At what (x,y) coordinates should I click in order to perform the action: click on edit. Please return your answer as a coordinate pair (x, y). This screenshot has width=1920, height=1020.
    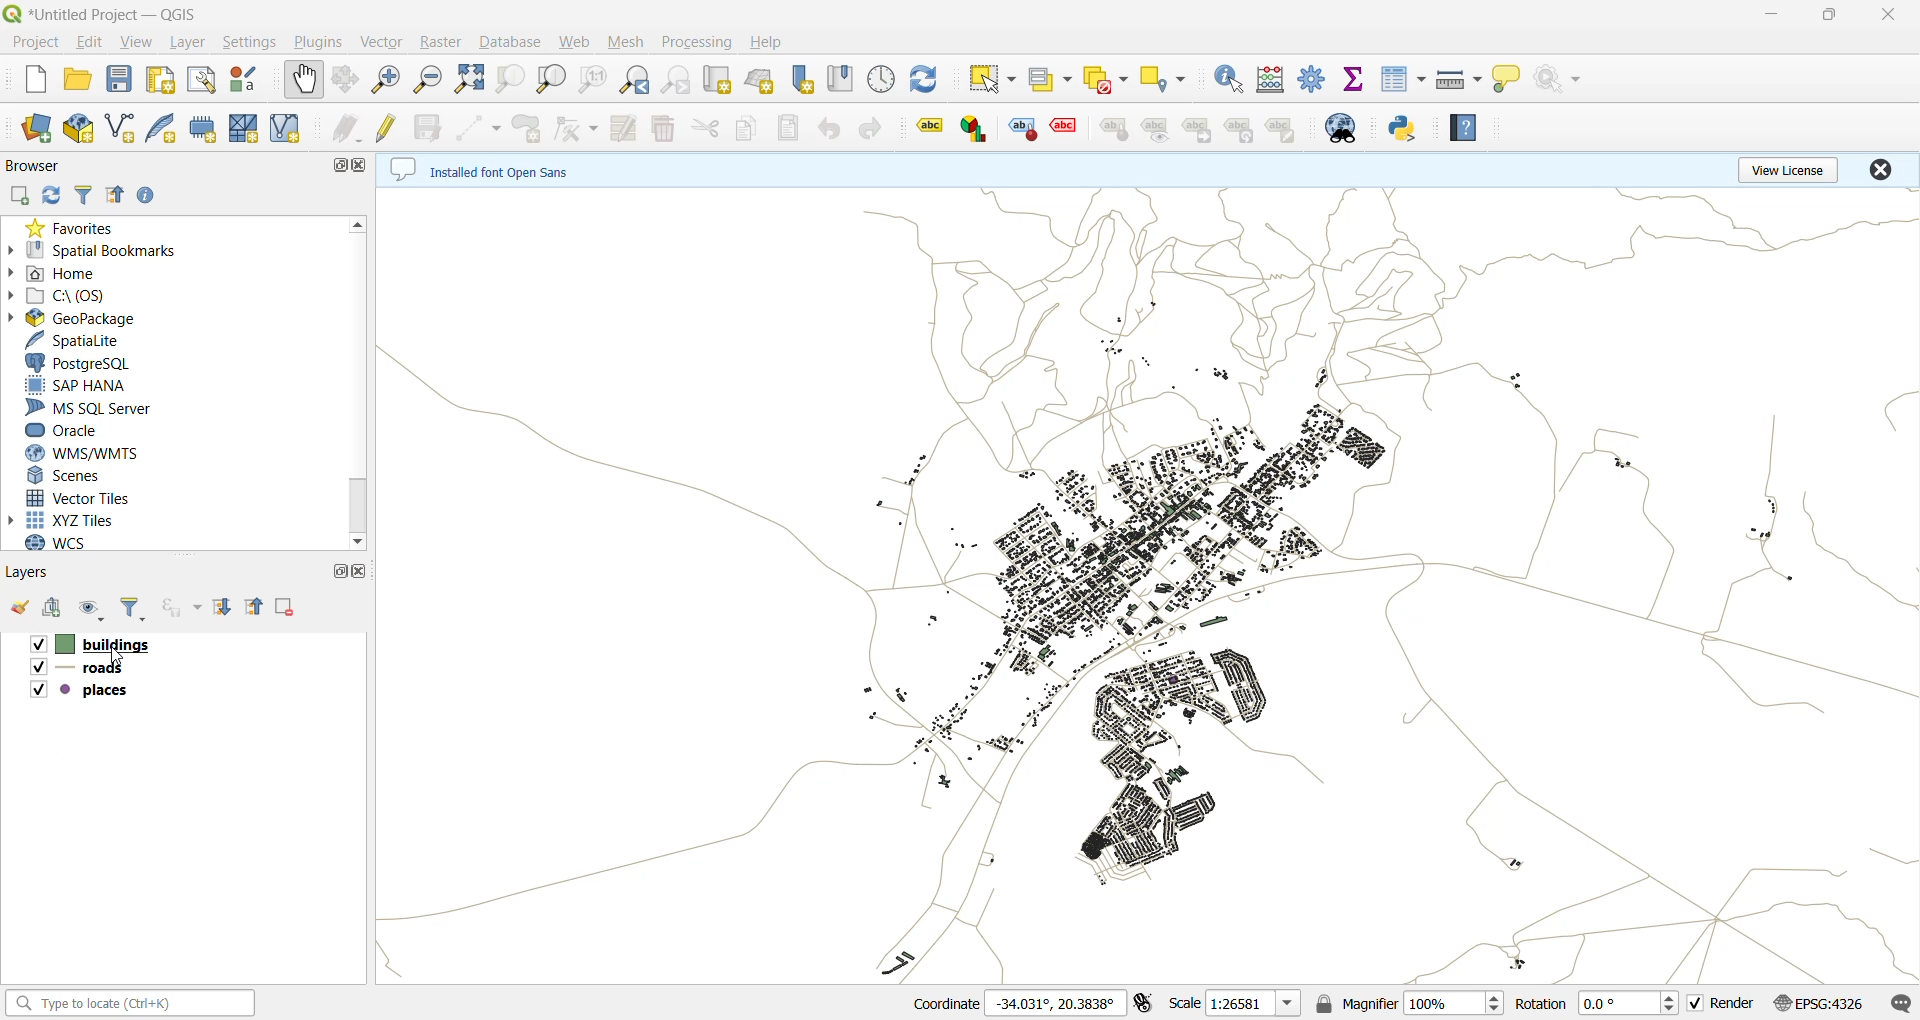
    Looking at the image, I should click on (94, 42).